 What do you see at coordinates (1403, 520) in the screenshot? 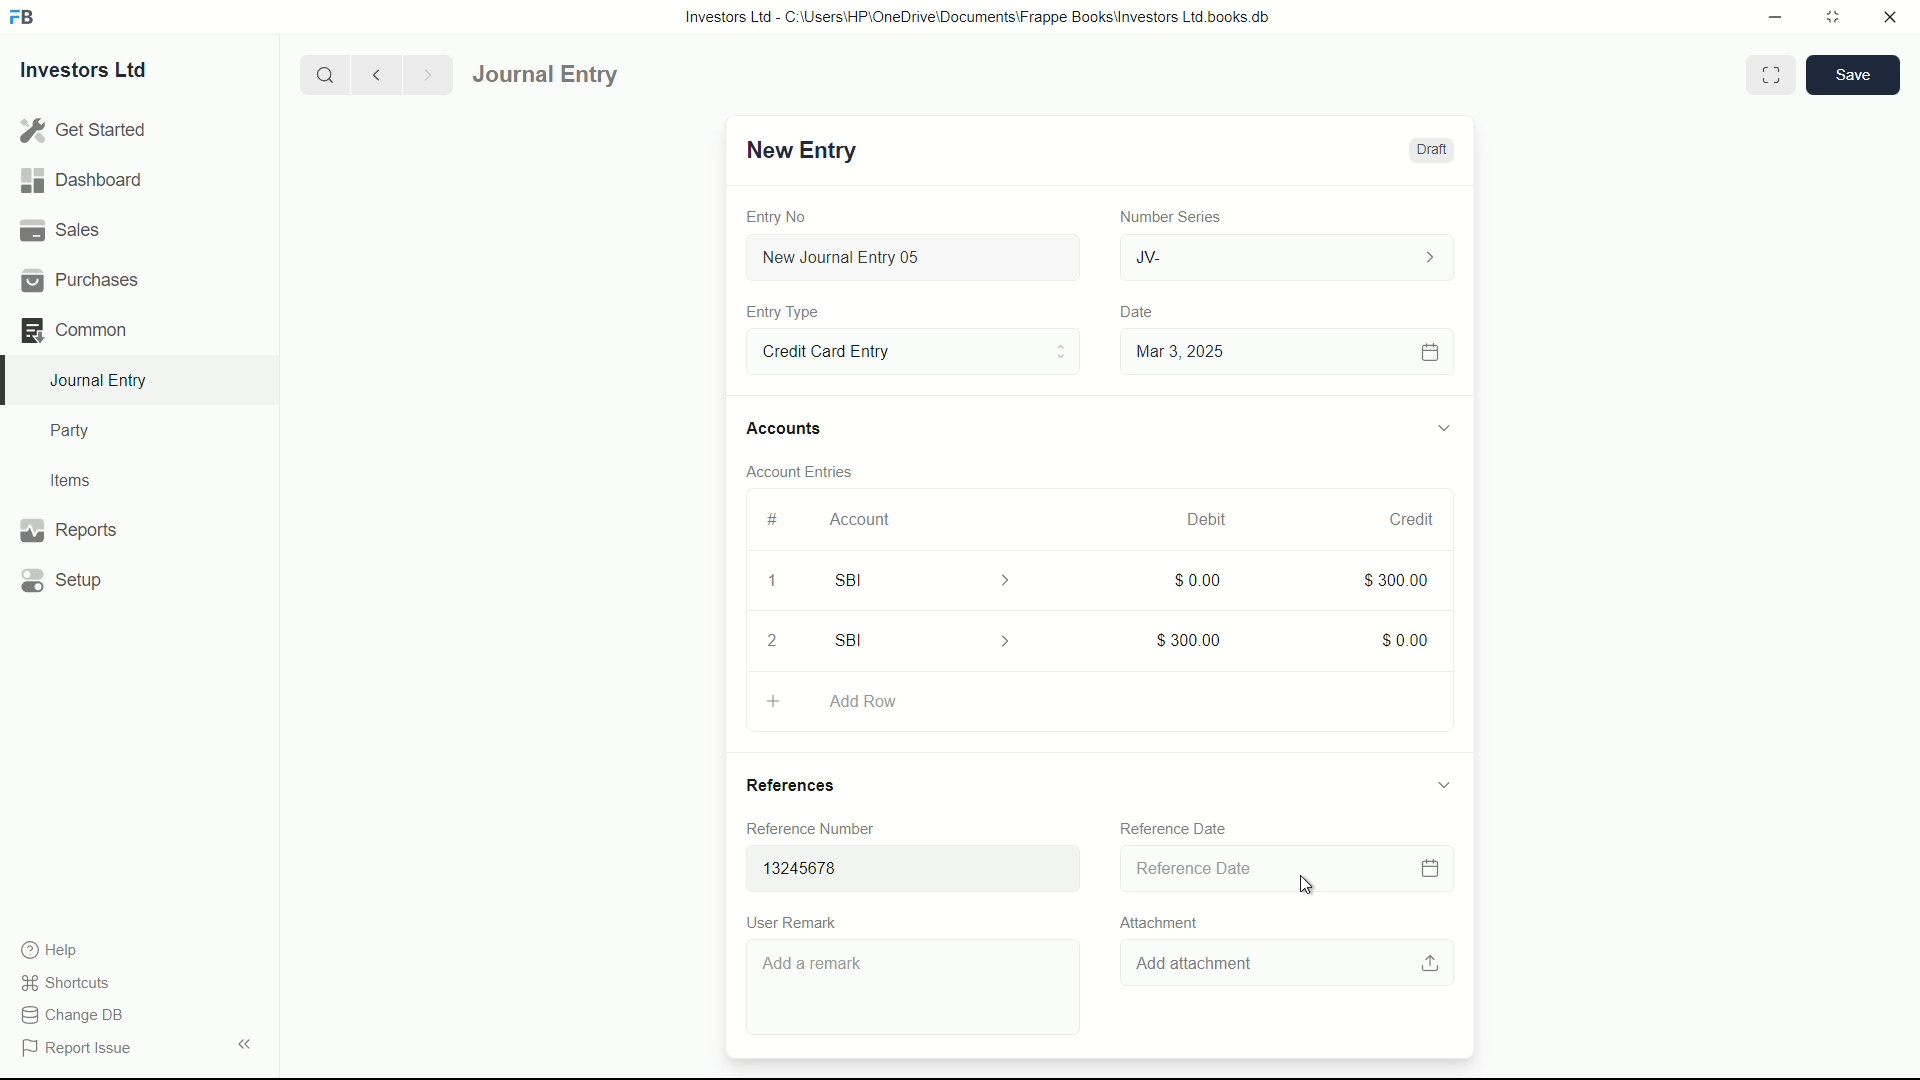
I see `Credit` at bounding box center [1403, 520].